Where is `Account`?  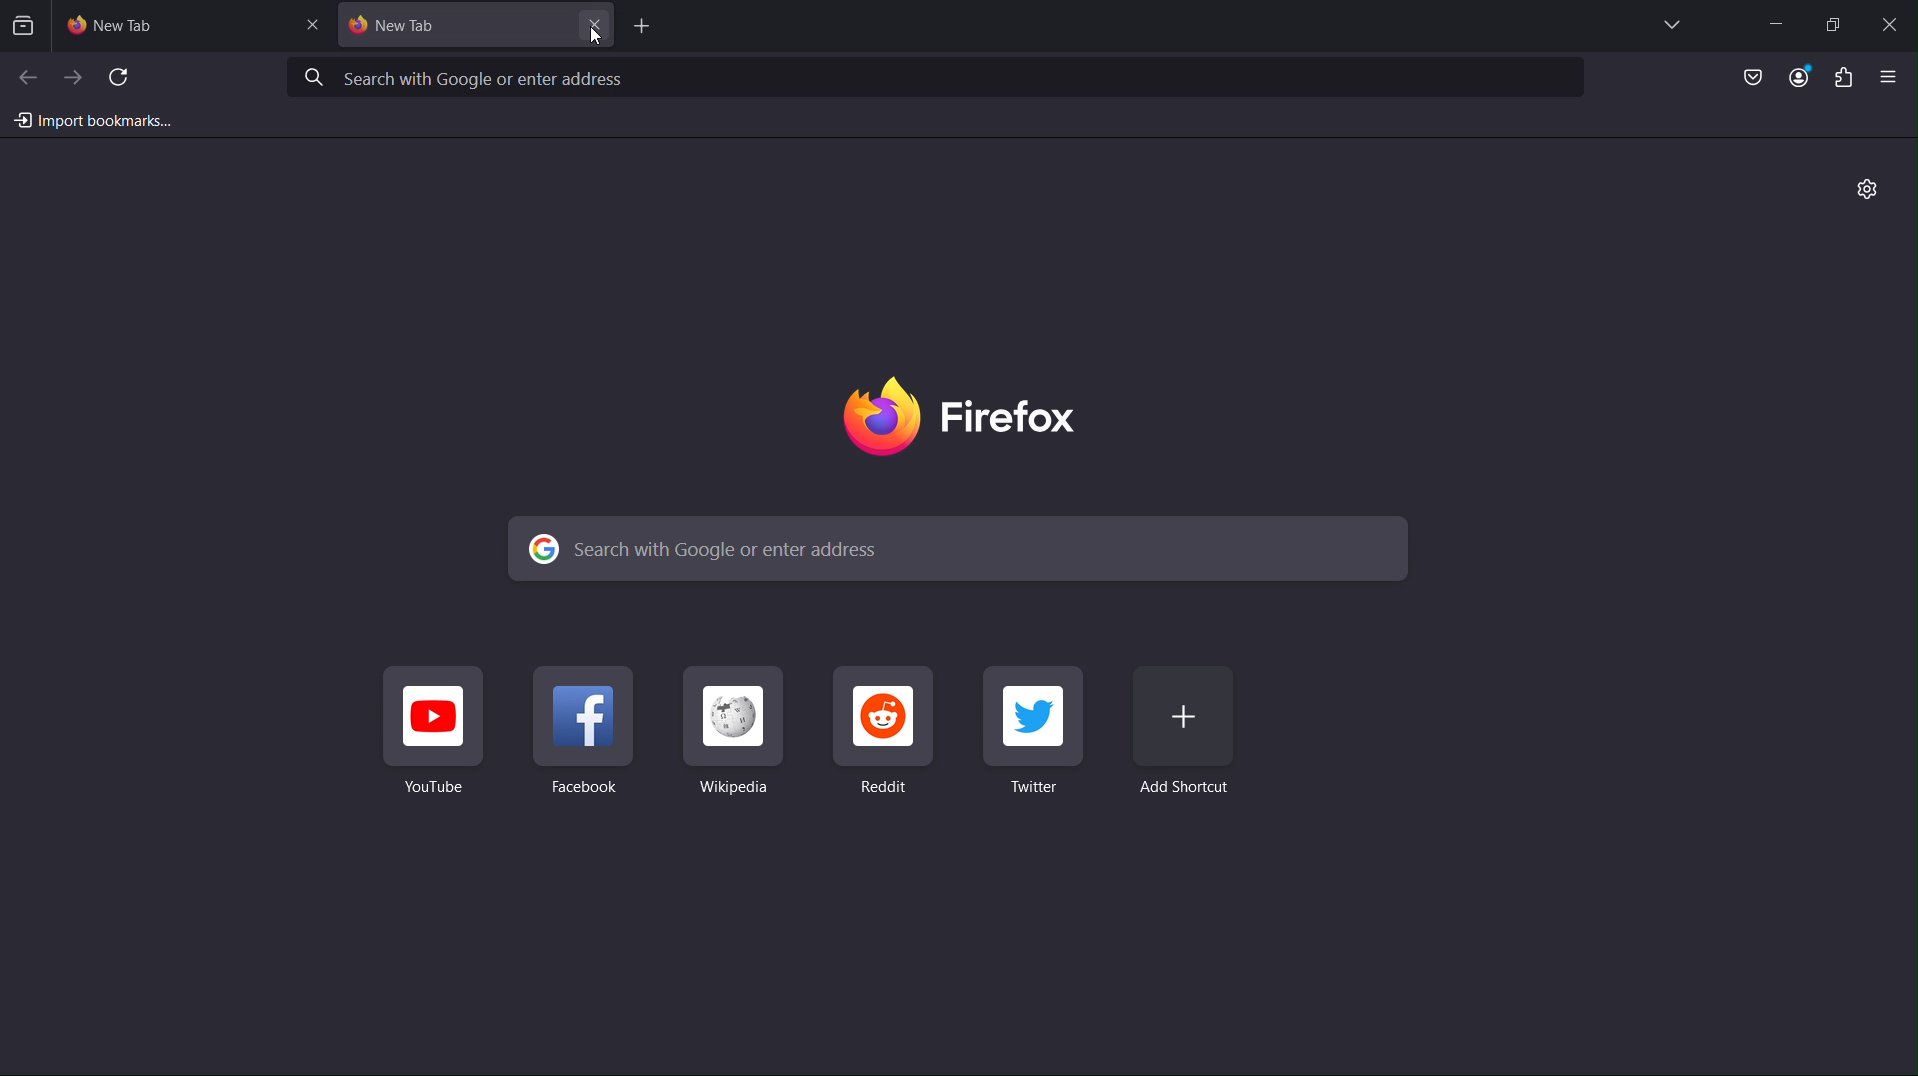
Account is located at coordinates (1800, 78).